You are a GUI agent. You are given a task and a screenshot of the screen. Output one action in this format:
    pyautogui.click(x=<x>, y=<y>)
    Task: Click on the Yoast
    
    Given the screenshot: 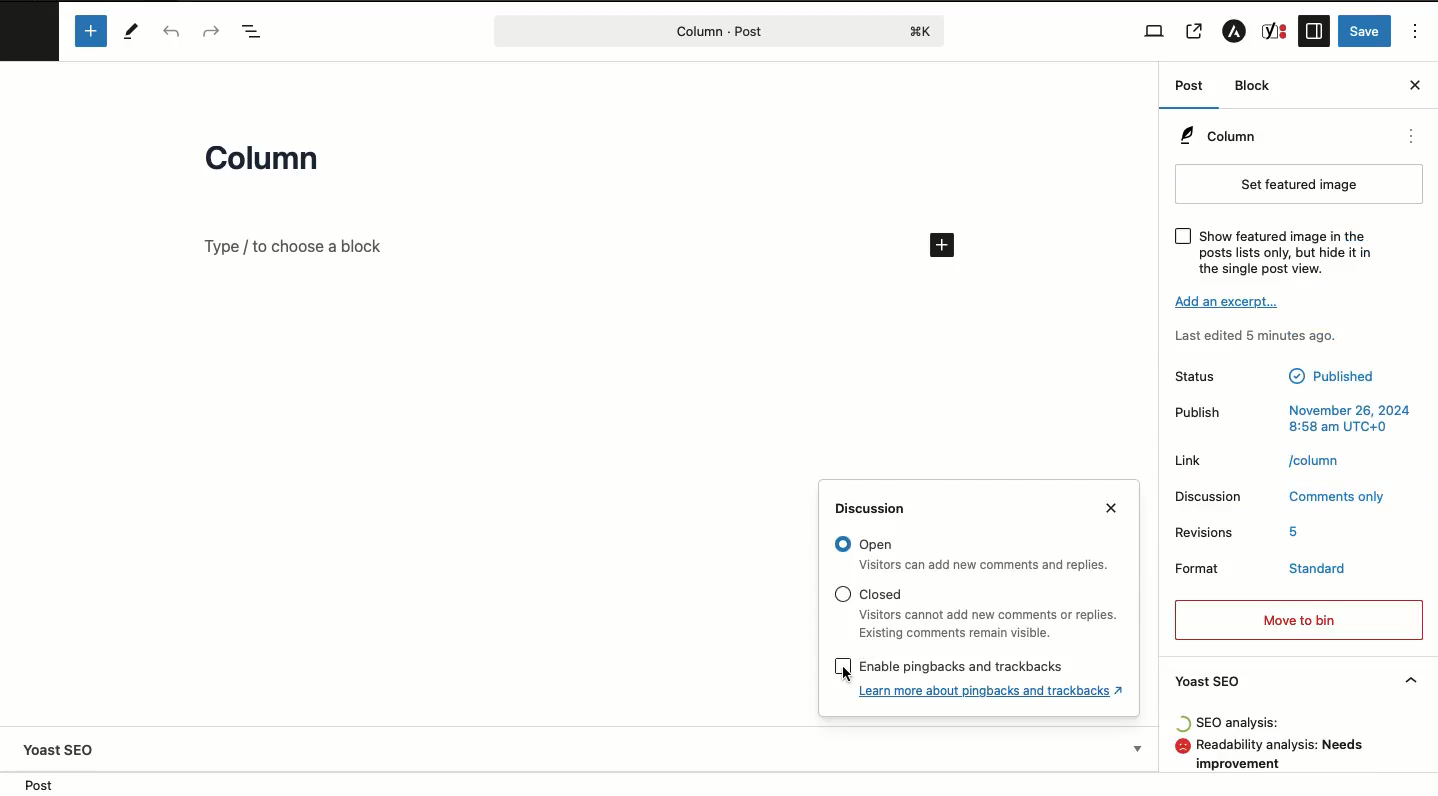 What is the action you would take?
    pyautogui.click(x=1275, y=31)
    